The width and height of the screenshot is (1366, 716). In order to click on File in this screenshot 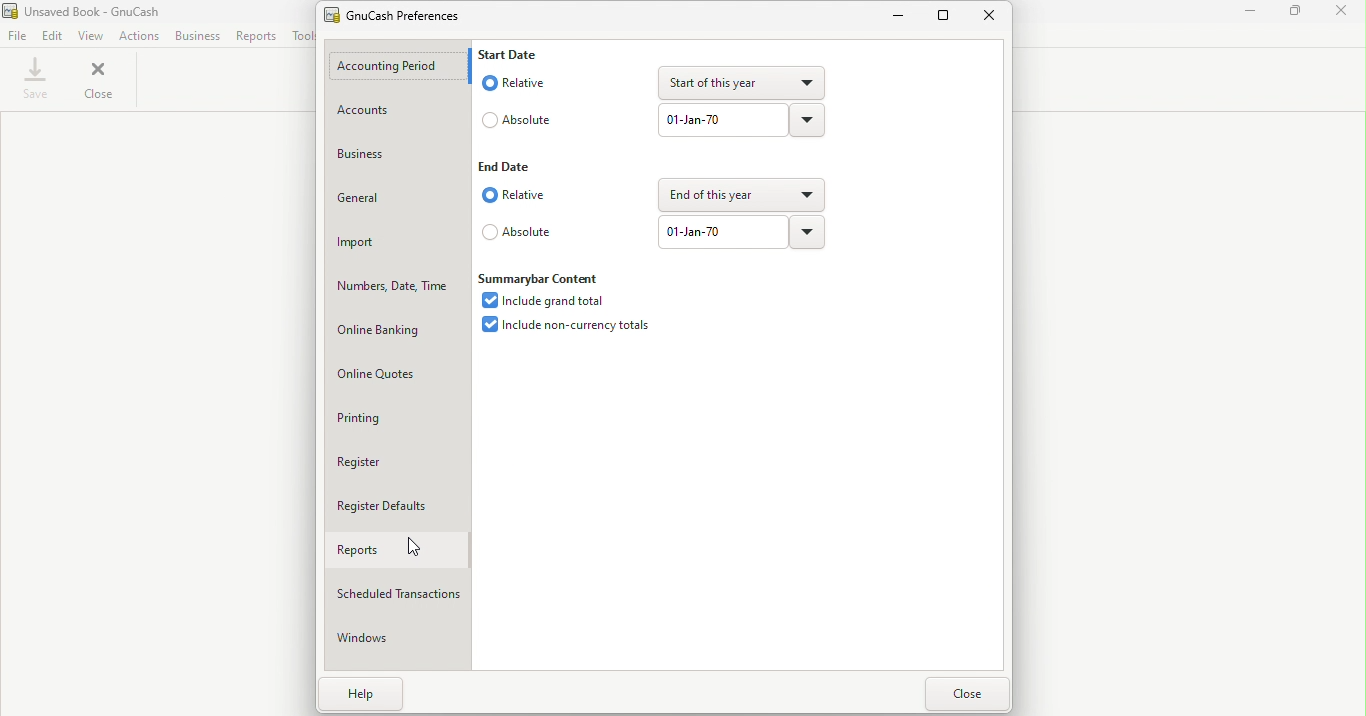, I will do `click(17, 35)`.